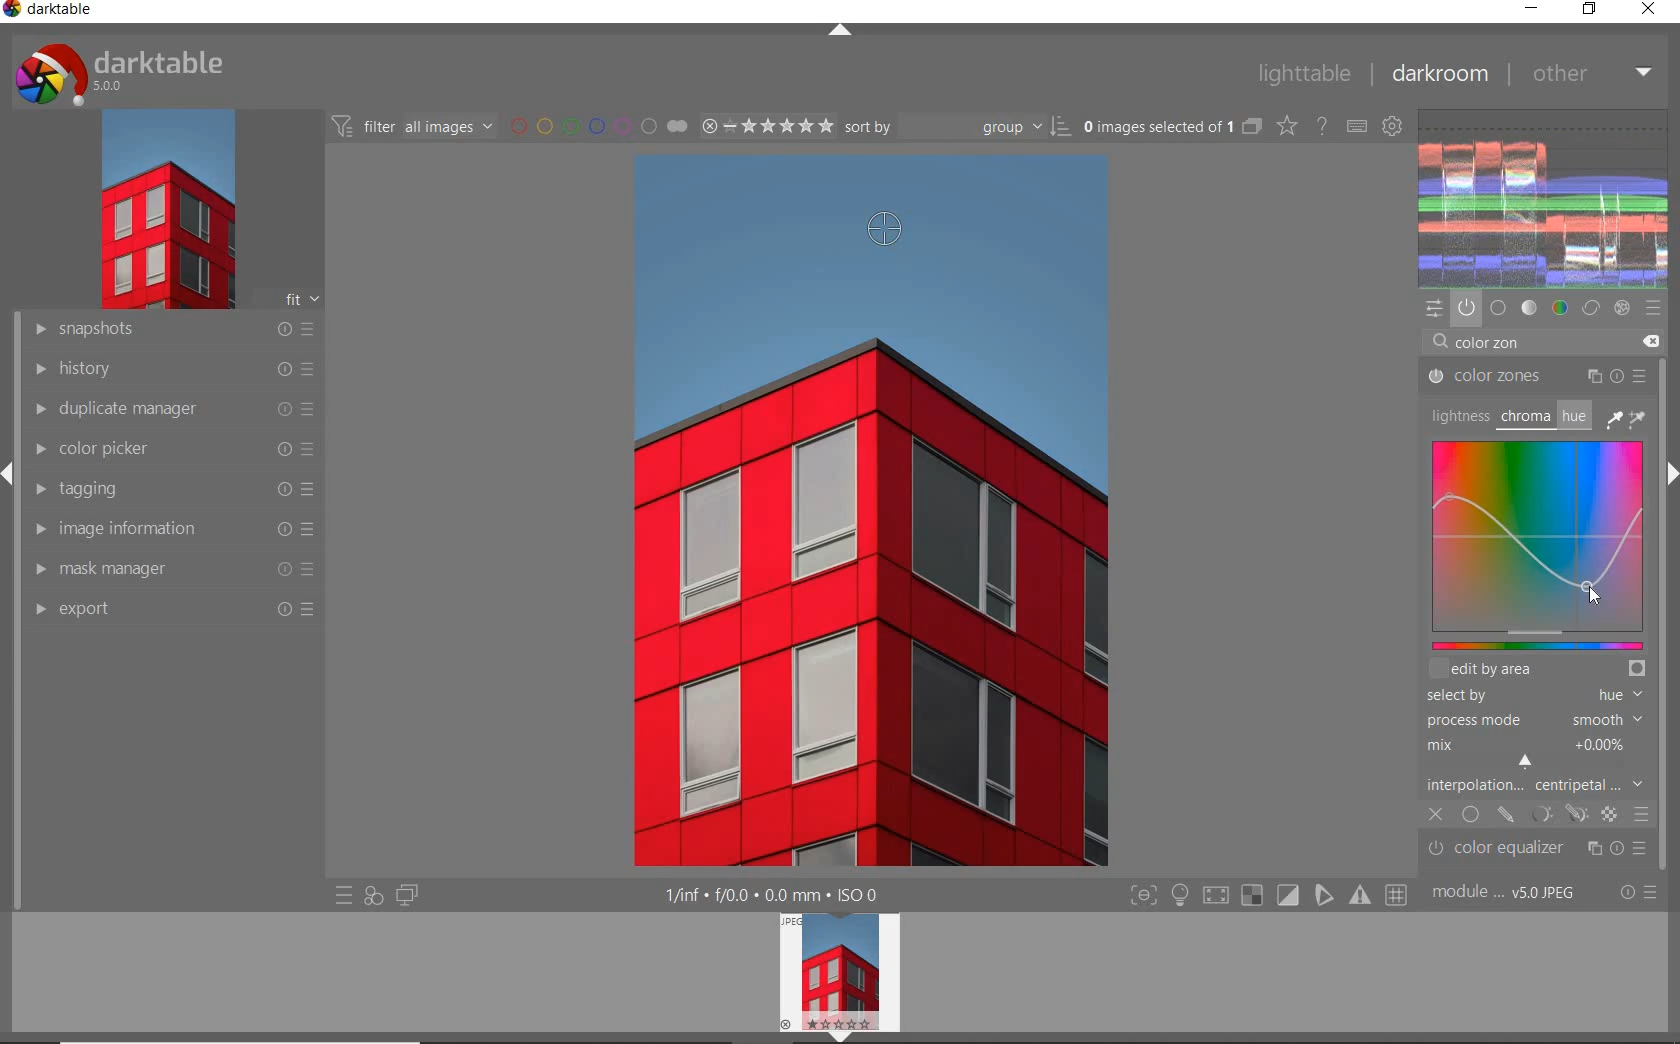  I want to click on MIX, so click(1532, 749).